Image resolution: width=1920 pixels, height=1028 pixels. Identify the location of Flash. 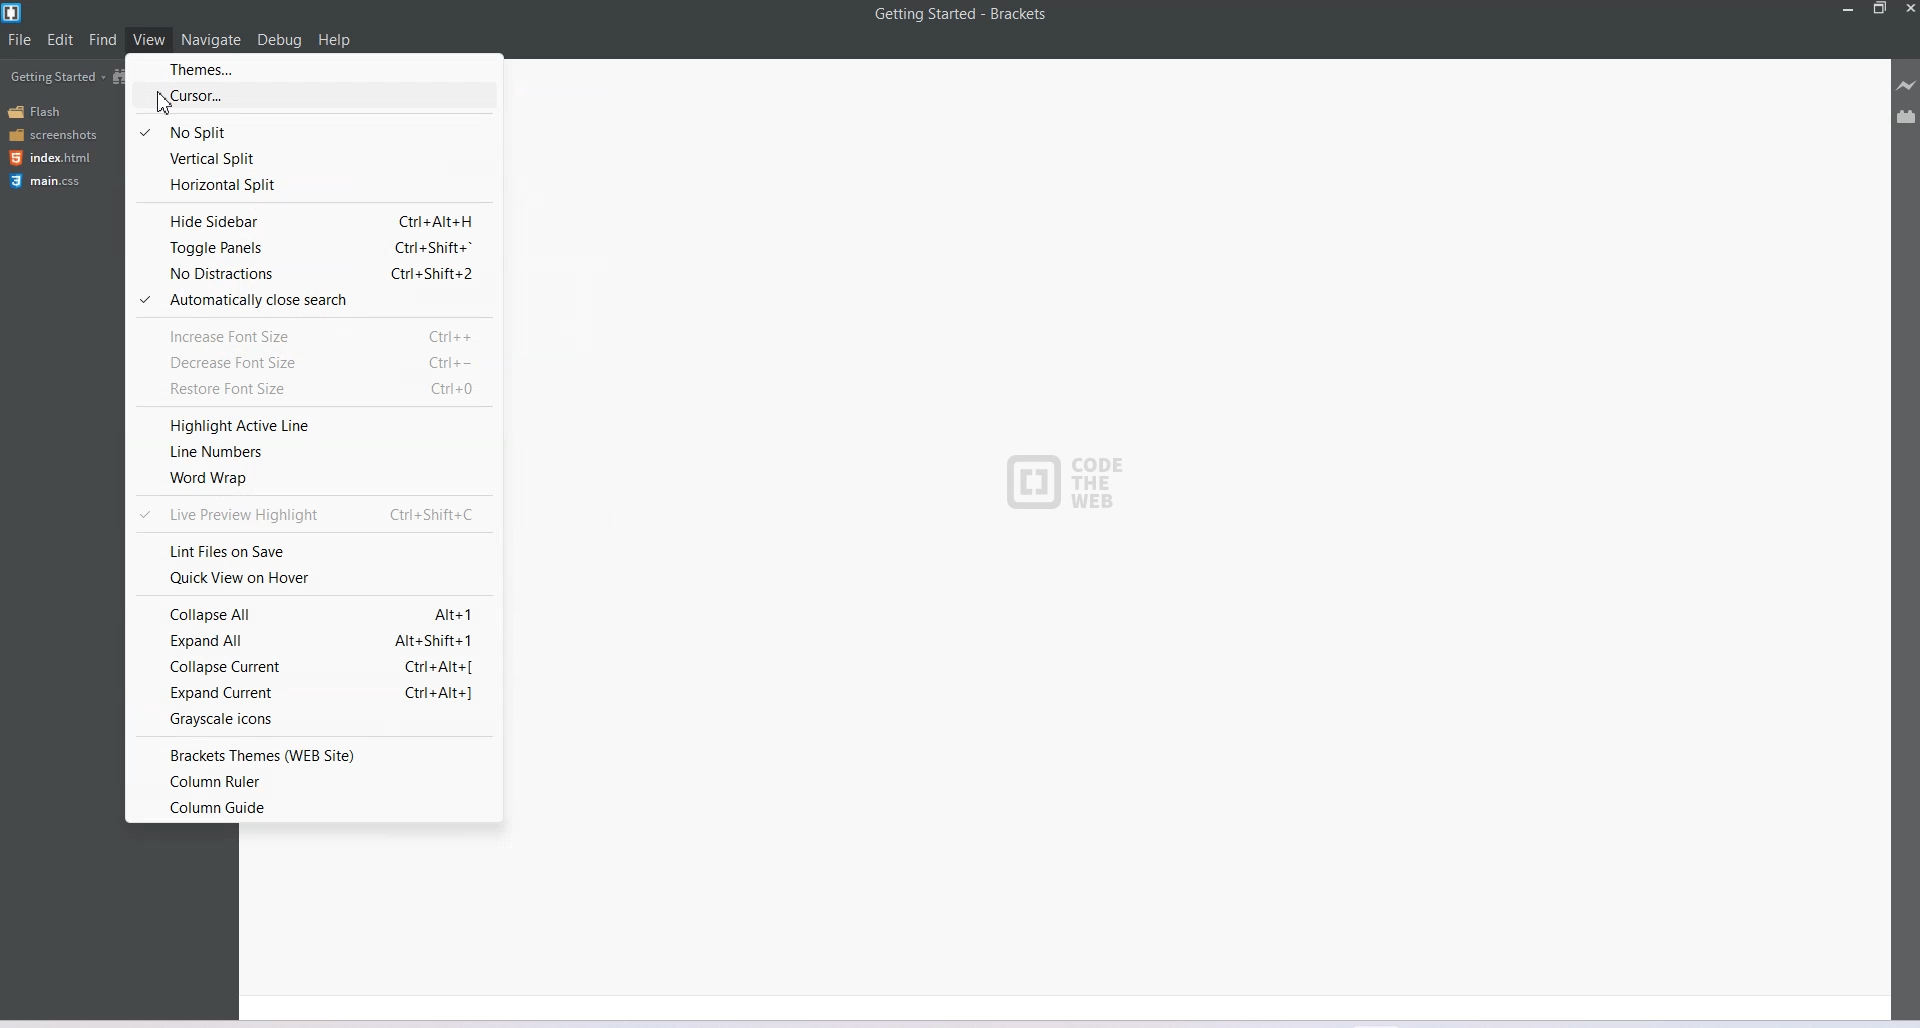
(38, 112).